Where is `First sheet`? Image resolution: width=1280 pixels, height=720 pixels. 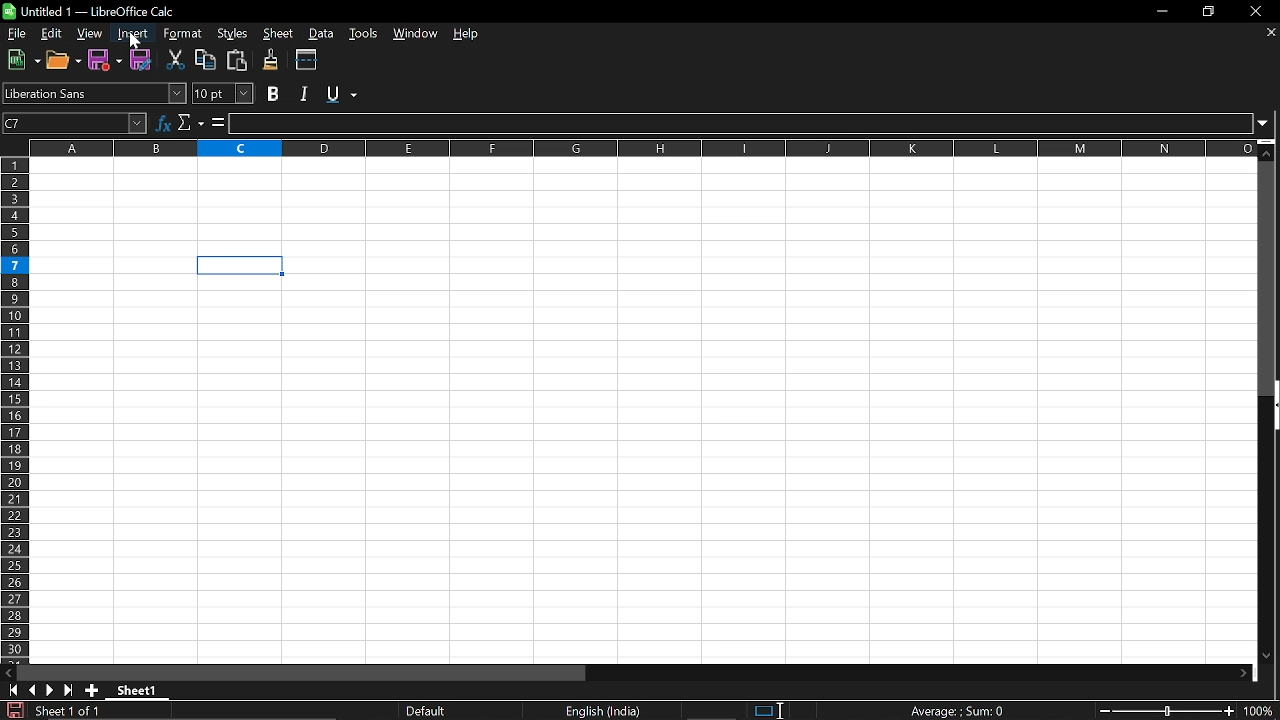 First sheet is located at coordinates (10, 690).